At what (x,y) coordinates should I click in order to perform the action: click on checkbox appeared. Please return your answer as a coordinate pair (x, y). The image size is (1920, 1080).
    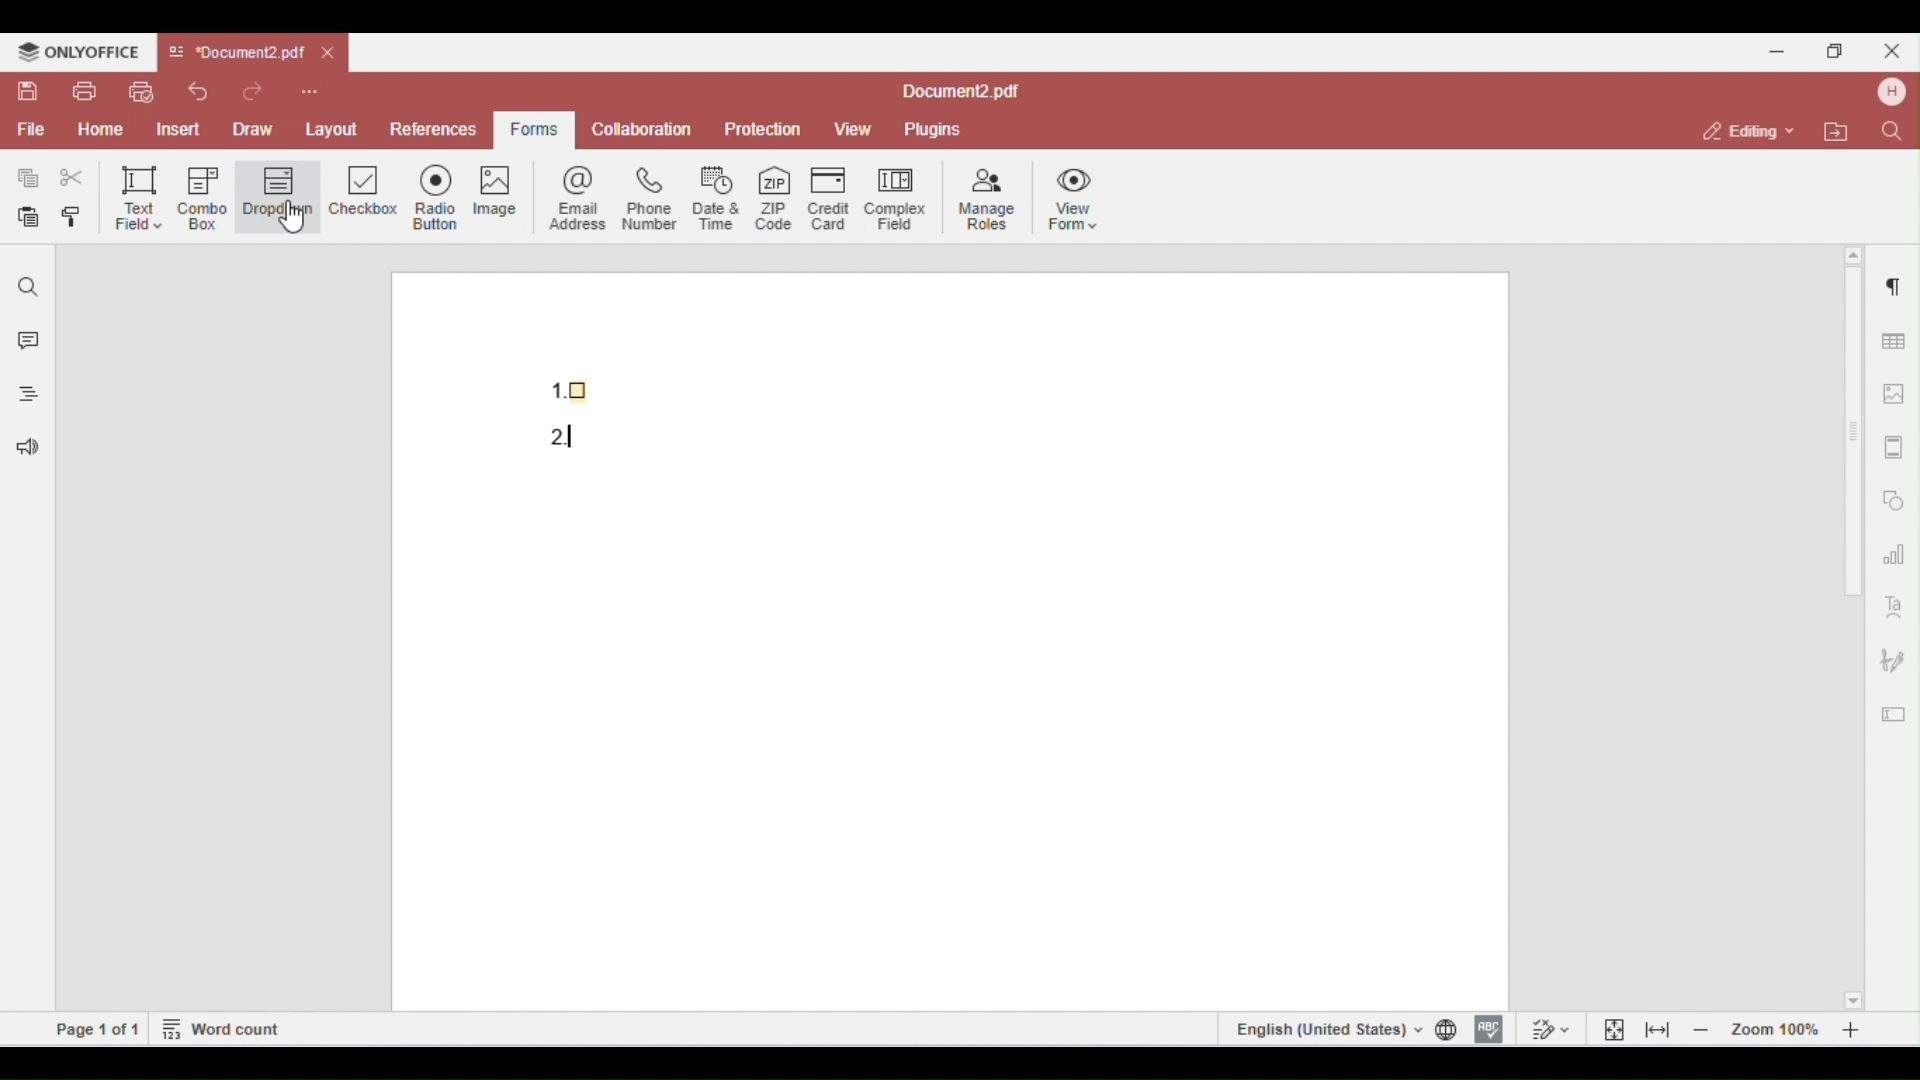
    Looking at the image, I should click on (576, 386).